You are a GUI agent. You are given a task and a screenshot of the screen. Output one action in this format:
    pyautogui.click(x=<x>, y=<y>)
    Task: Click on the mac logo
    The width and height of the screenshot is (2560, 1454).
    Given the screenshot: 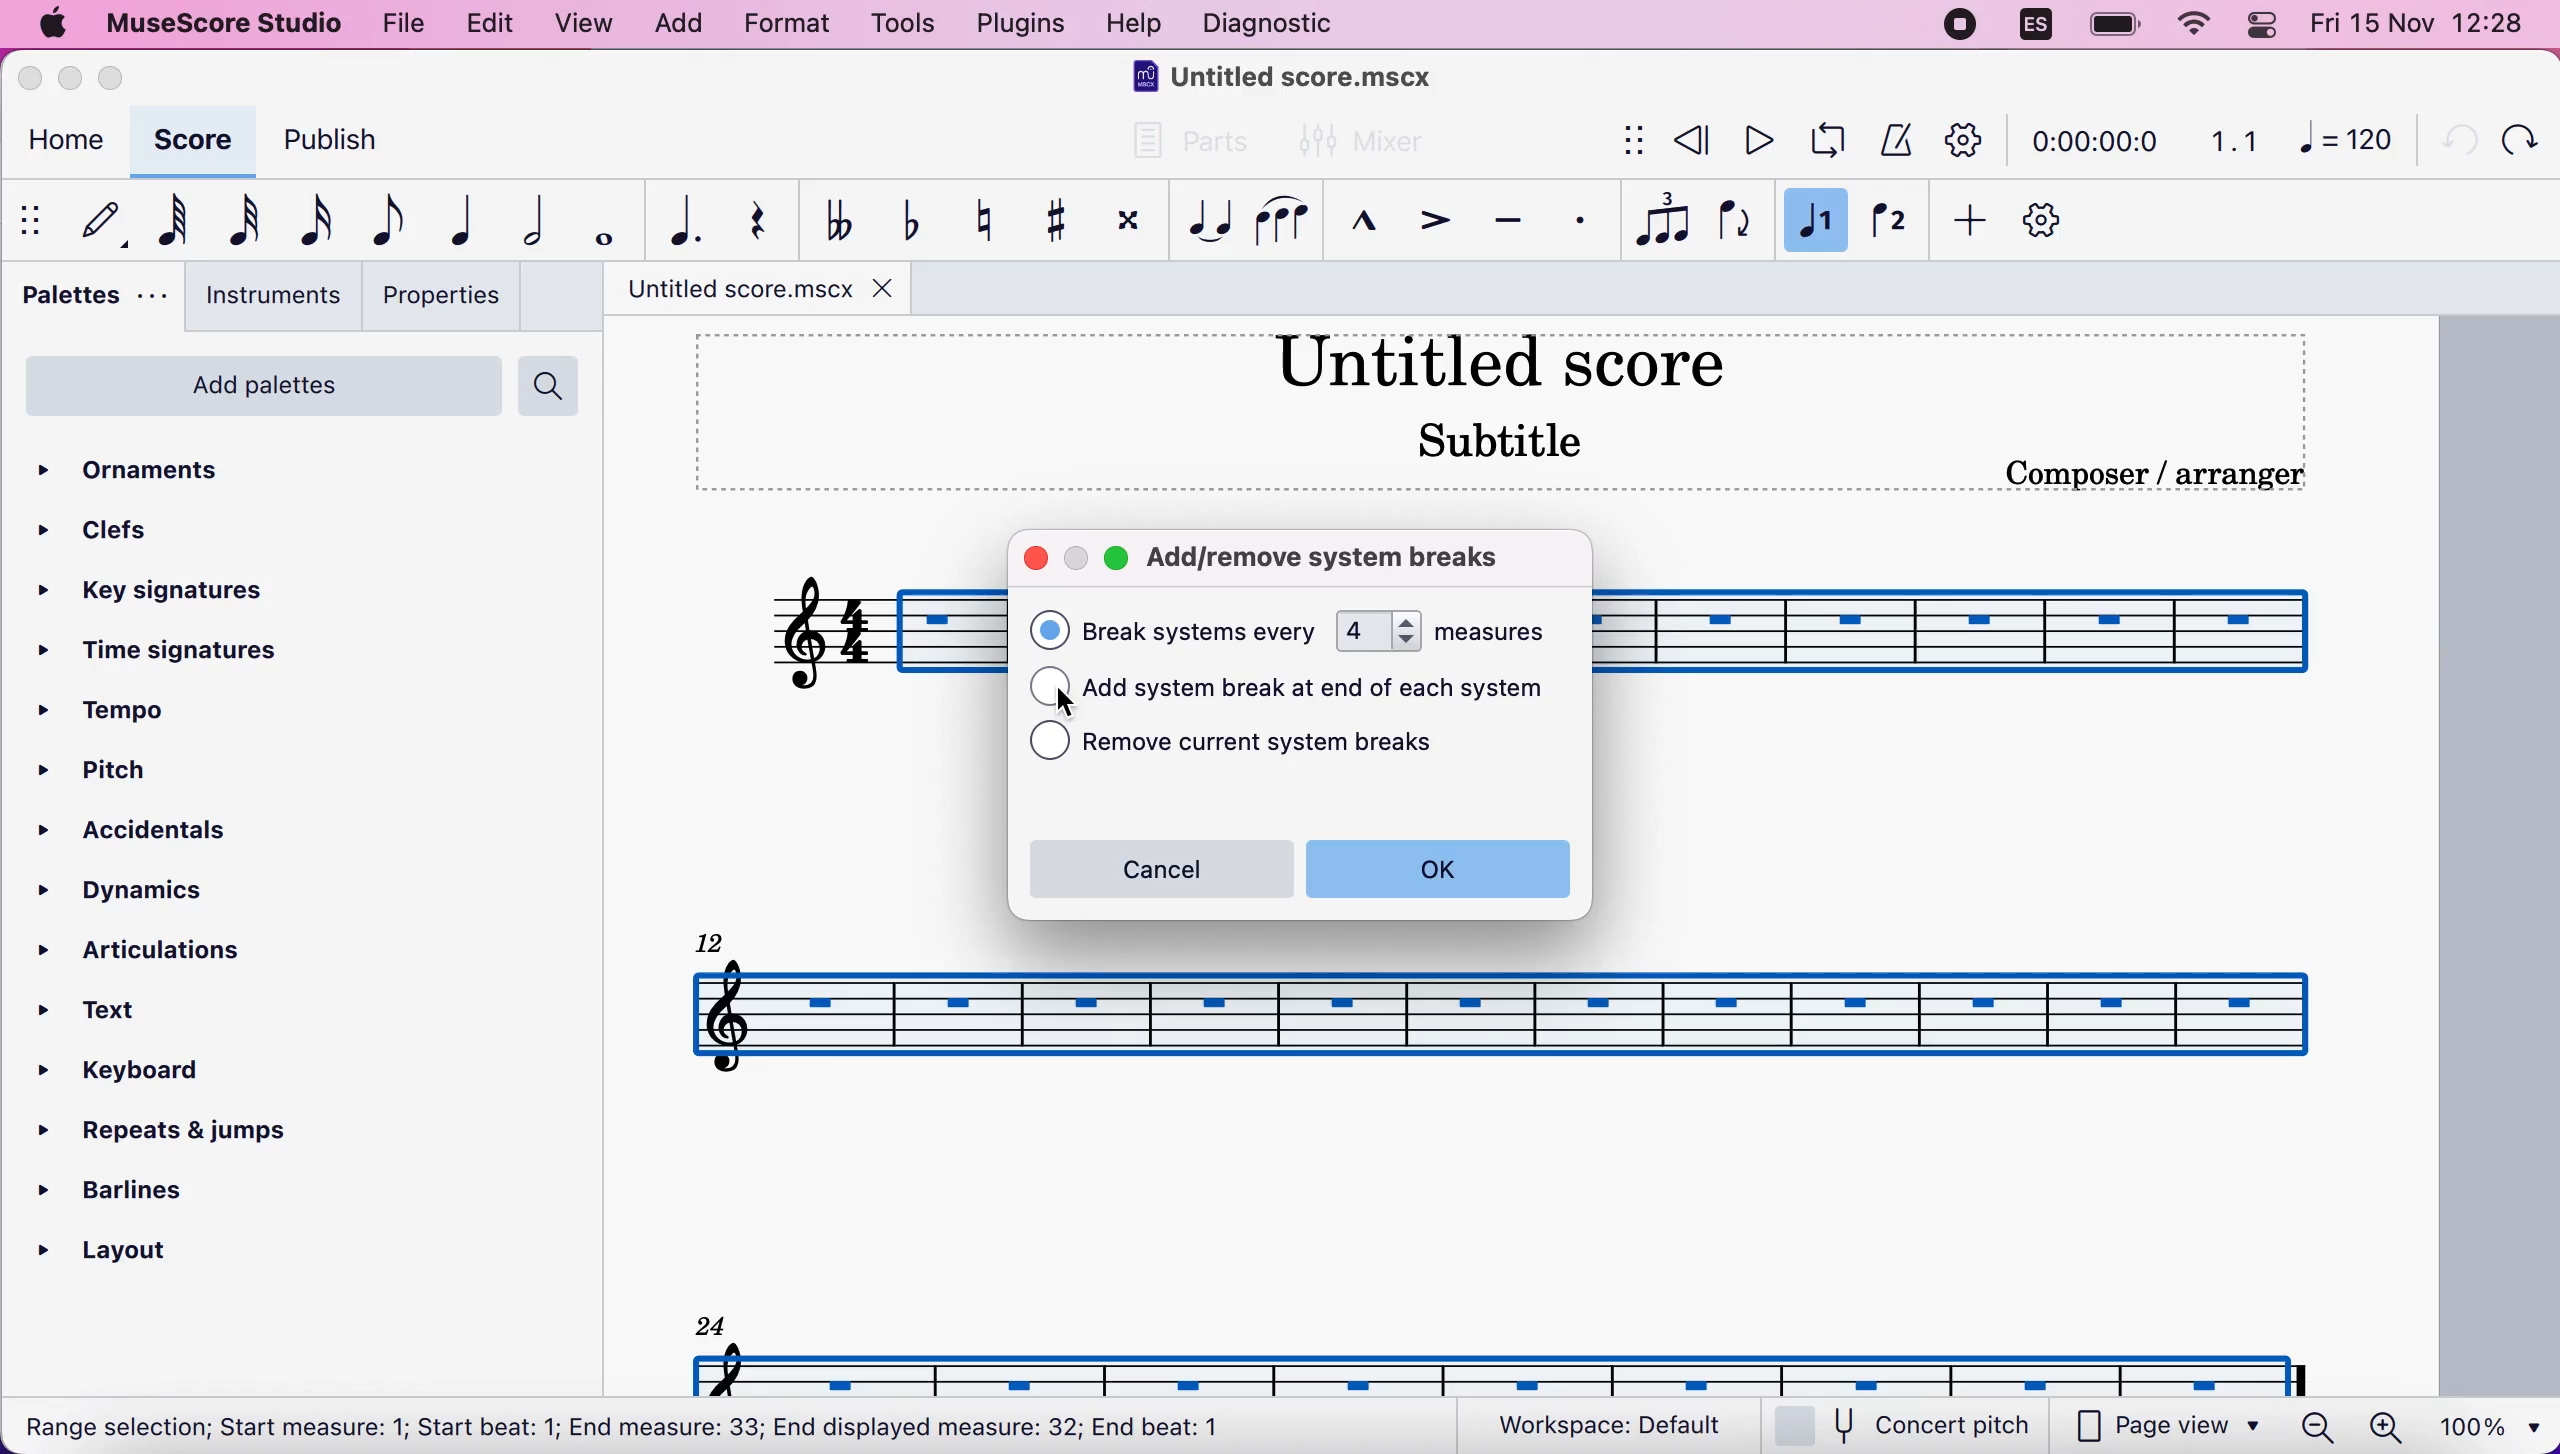 What is the action you would take?
    pyautogui.click(x=50, y=26)
    